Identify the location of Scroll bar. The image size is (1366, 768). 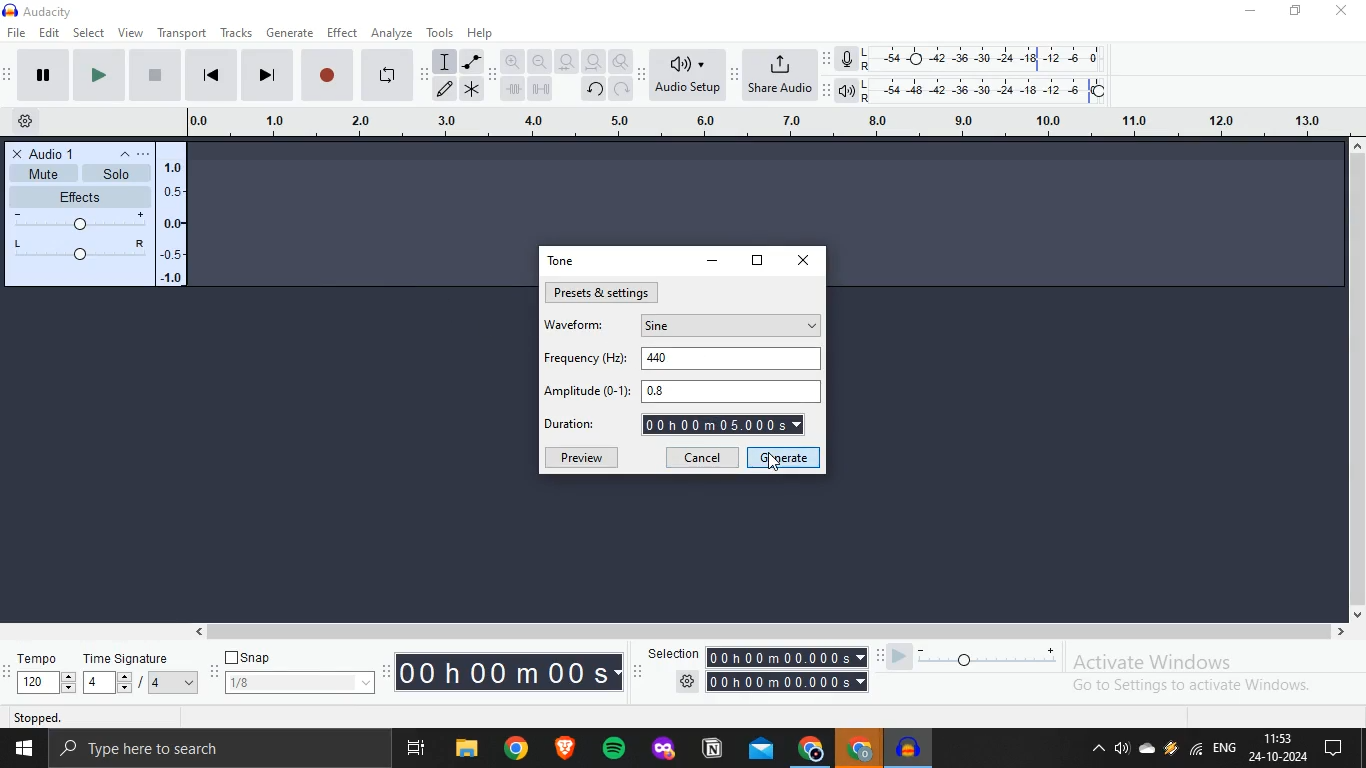
(1357, 386).